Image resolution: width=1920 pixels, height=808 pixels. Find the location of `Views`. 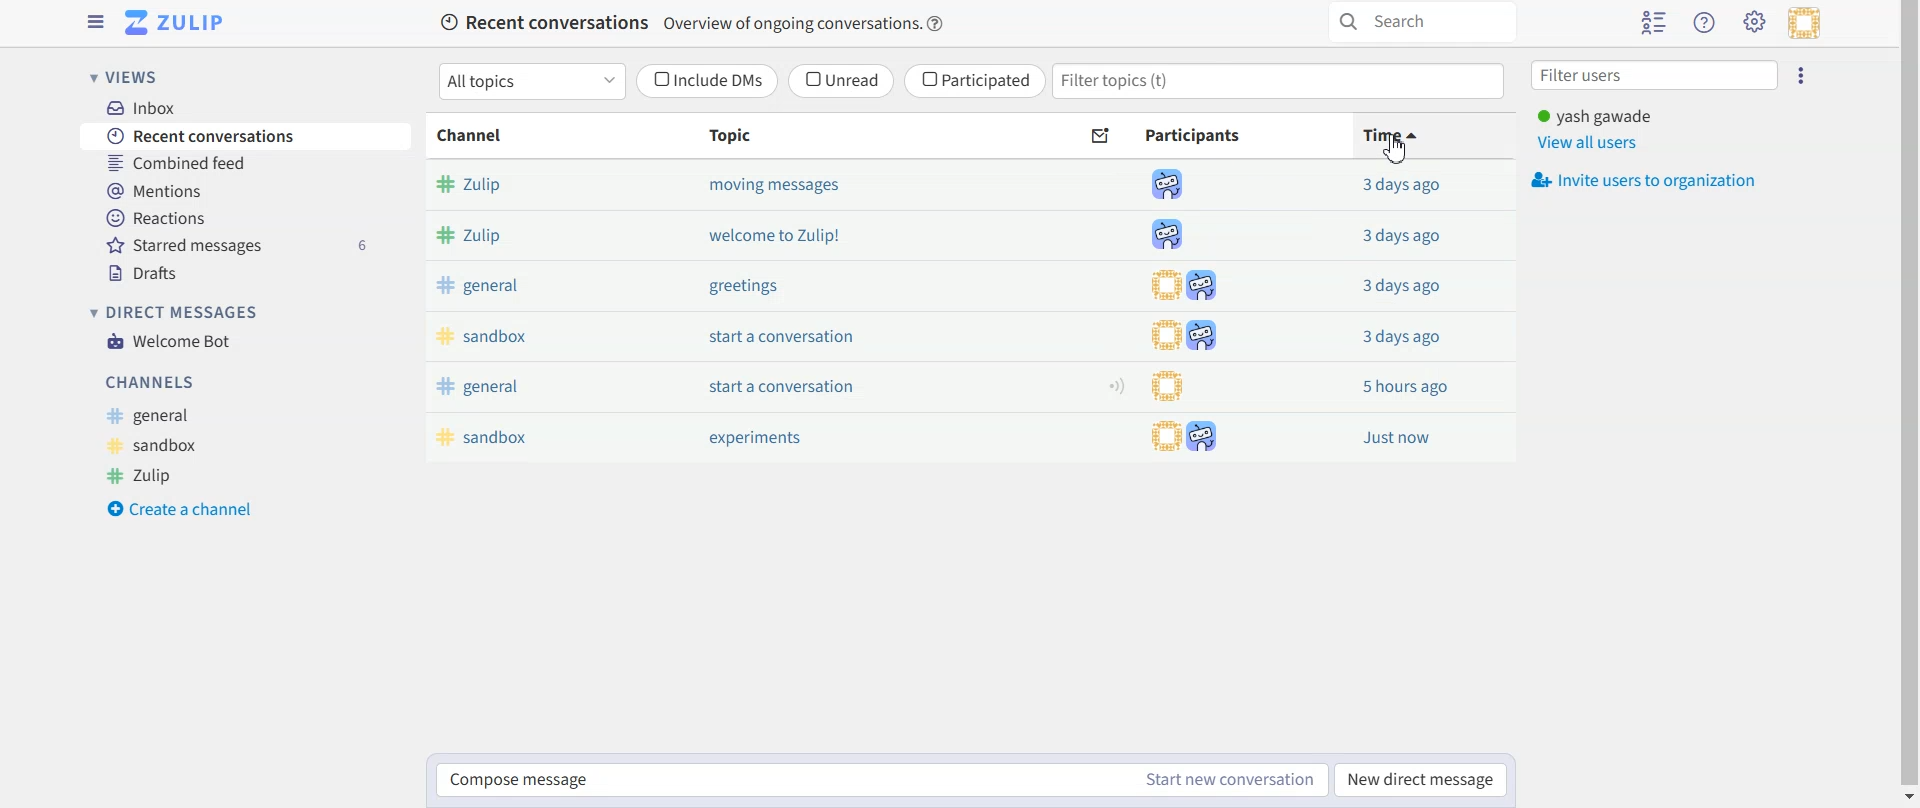

Views is located at coordinates (126, 77).